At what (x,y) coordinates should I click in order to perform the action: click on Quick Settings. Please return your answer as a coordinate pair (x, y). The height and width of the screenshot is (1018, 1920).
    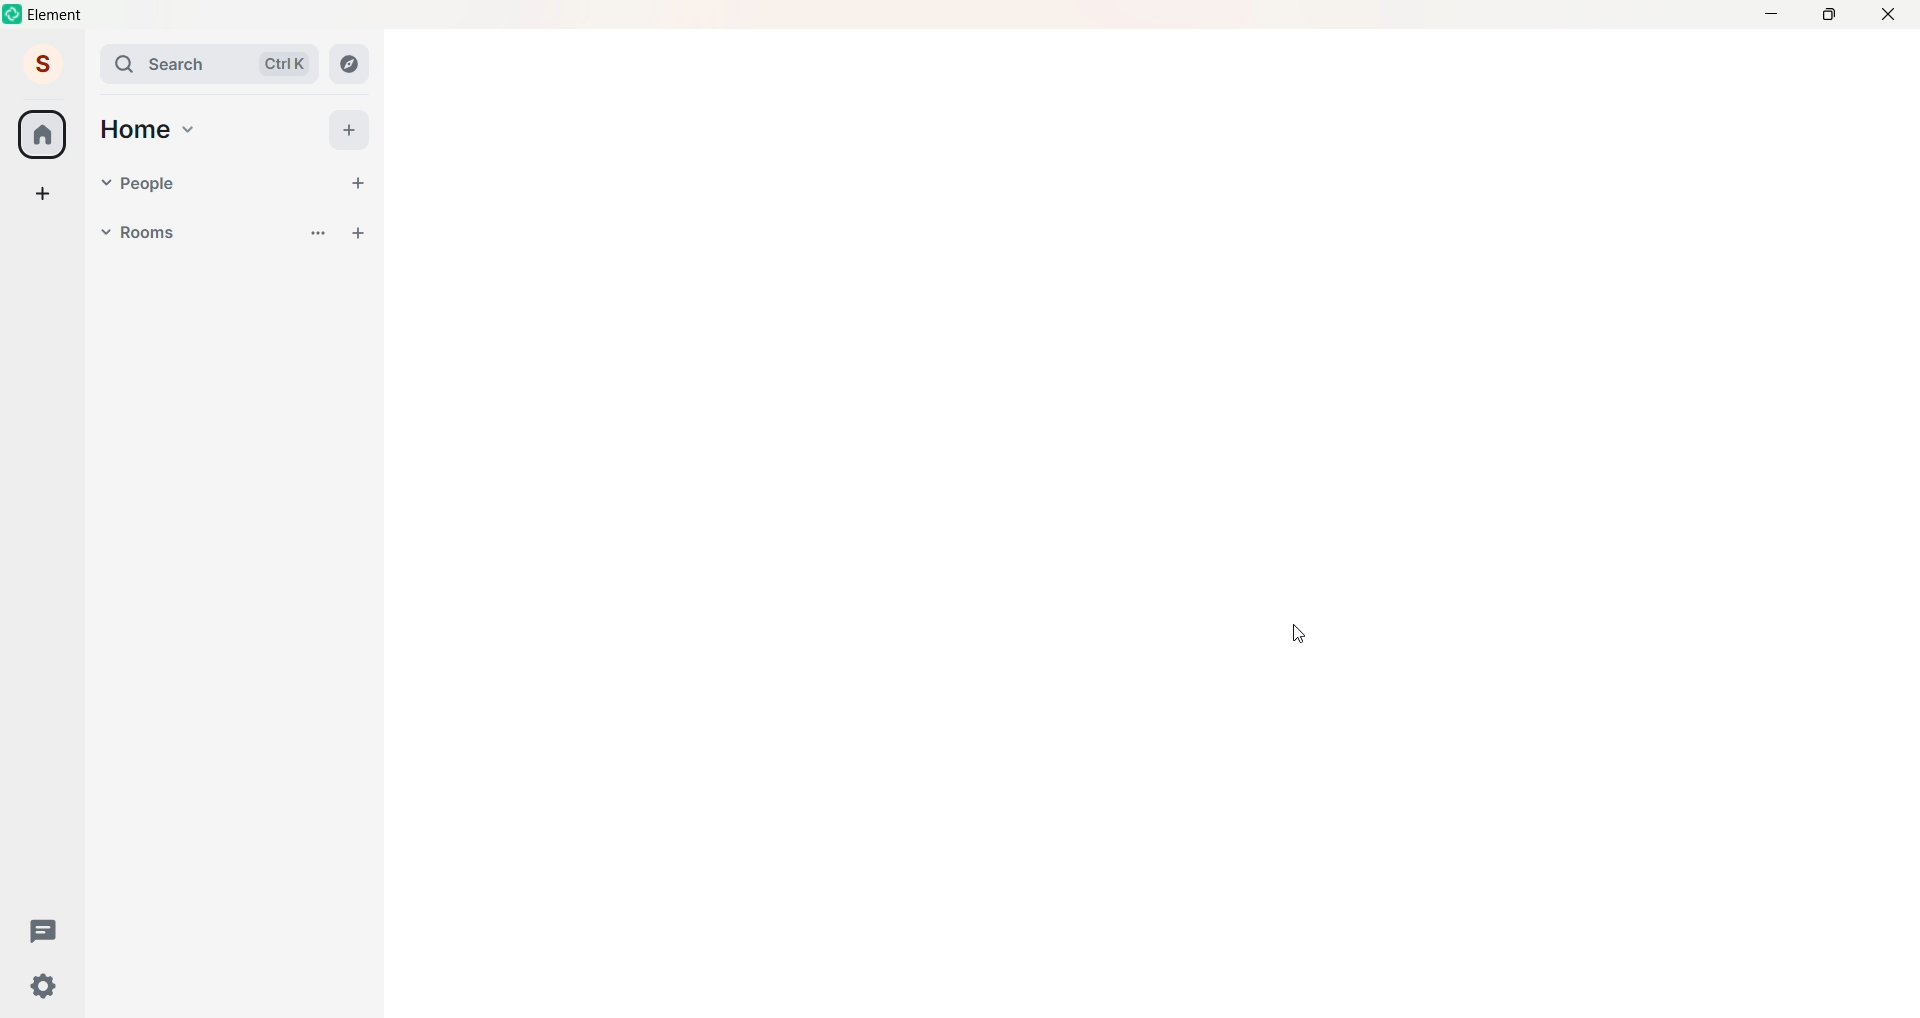
    Looking at the image, I should click on (46, 985).